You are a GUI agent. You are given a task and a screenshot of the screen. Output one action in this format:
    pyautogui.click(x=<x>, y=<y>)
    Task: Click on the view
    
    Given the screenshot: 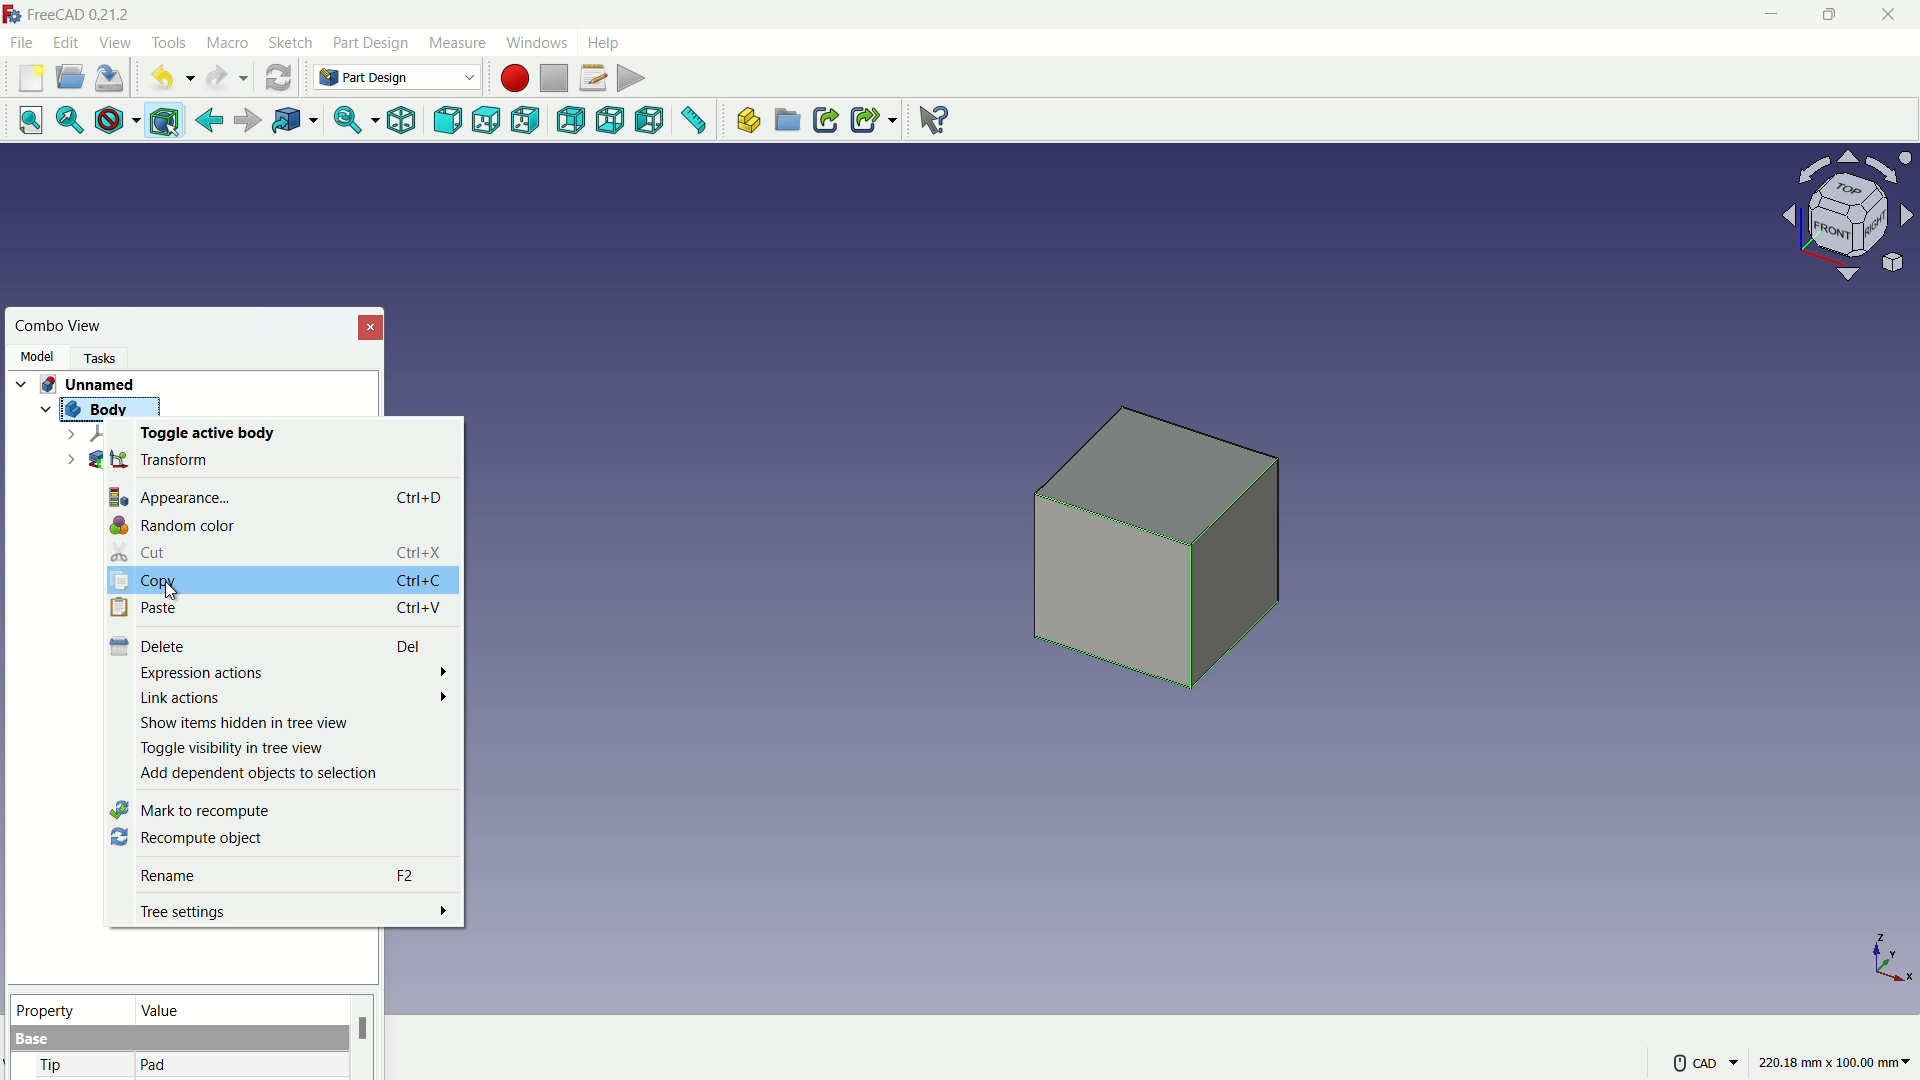 What is the action you would take?
    pyautogui.click(x=114, y=42)
    